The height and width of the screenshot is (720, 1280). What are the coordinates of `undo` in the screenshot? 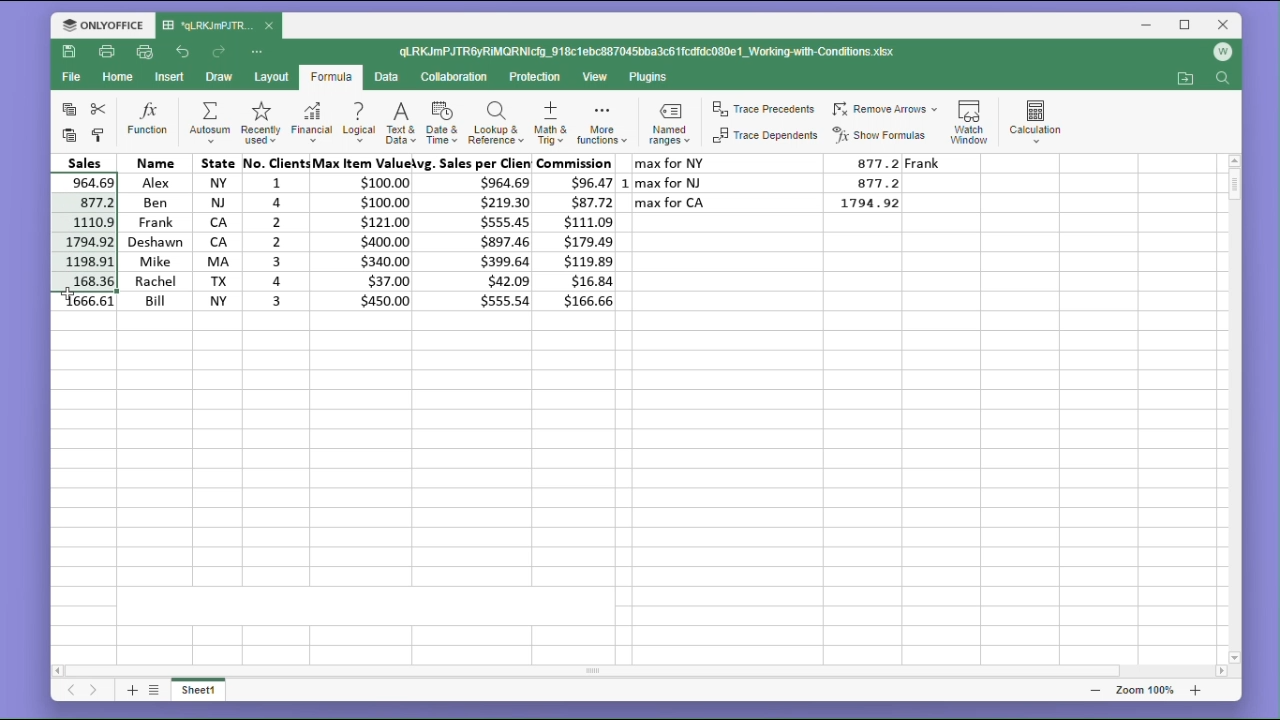 It's located at (183, 50).